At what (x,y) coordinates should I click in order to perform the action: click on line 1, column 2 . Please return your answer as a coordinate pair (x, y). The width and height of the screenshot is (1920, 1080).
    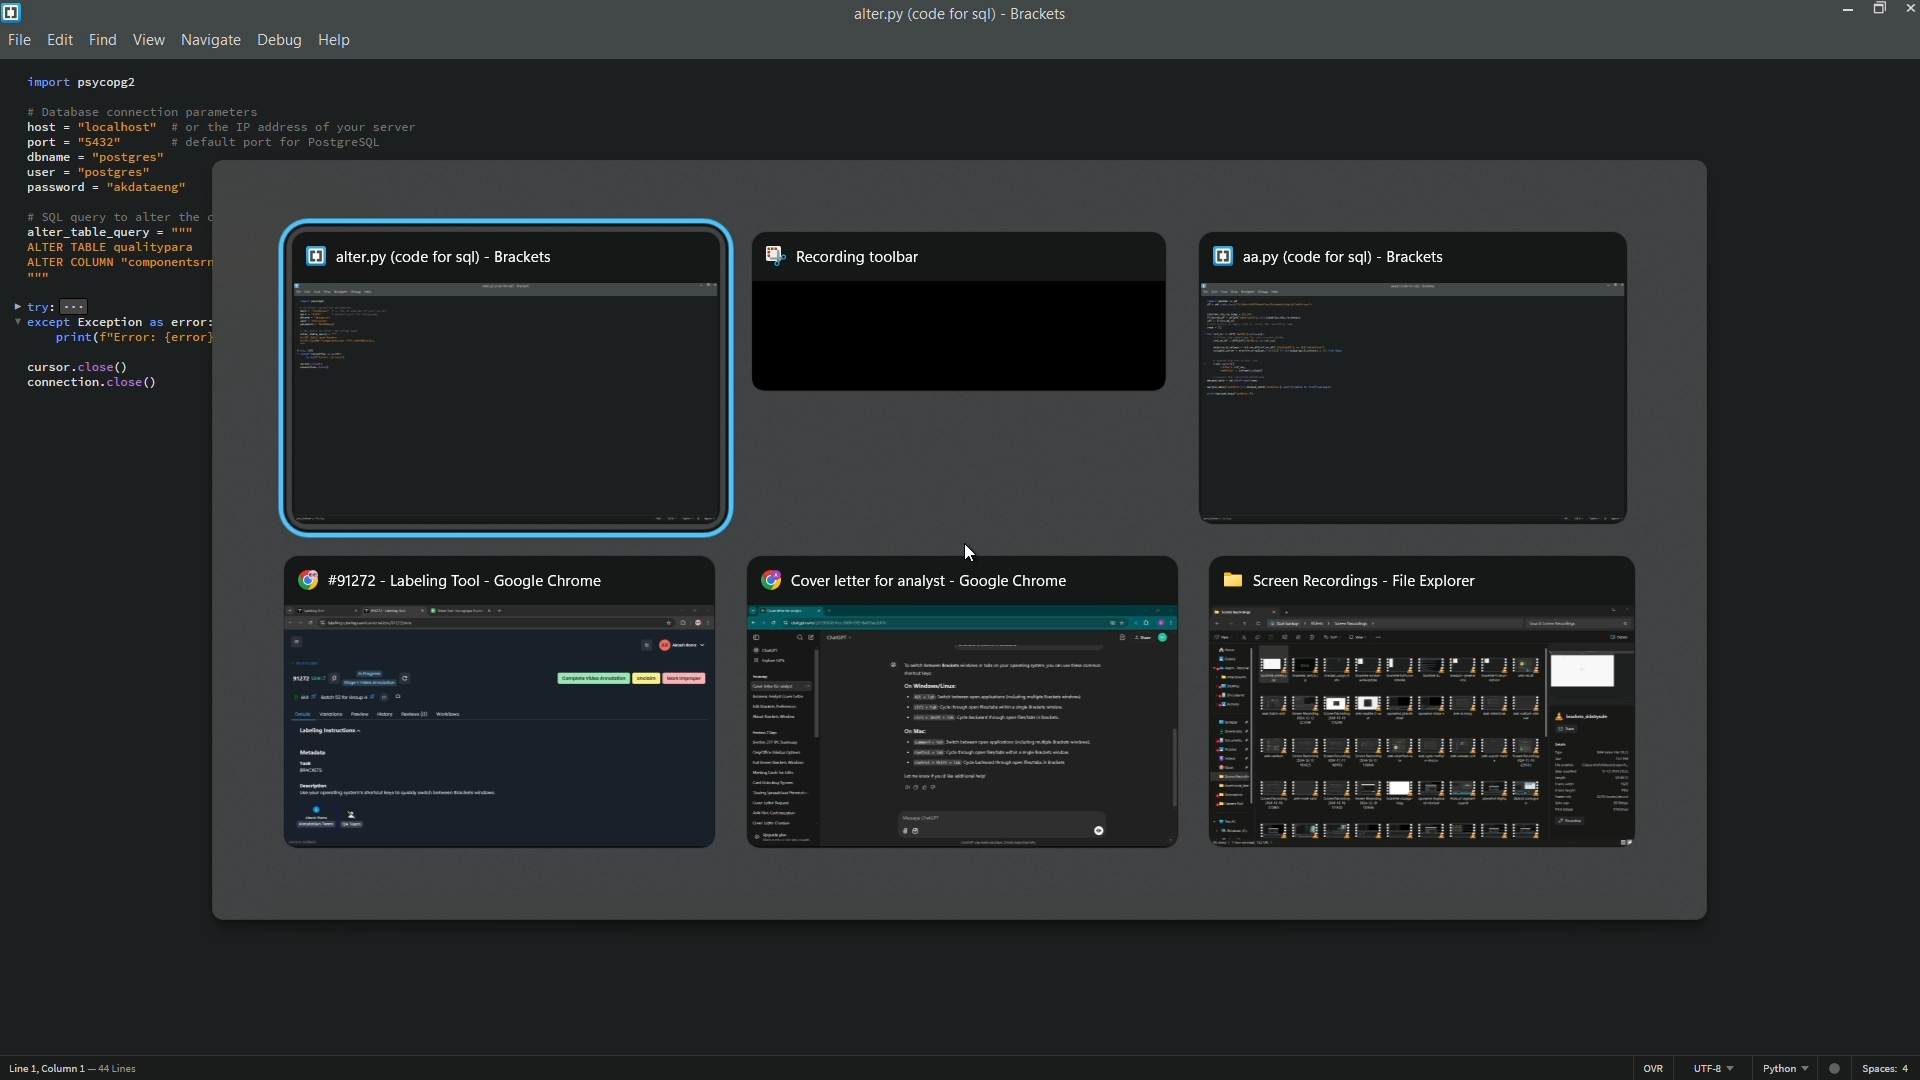
    Looking at the image, I should click on (43, 1071).